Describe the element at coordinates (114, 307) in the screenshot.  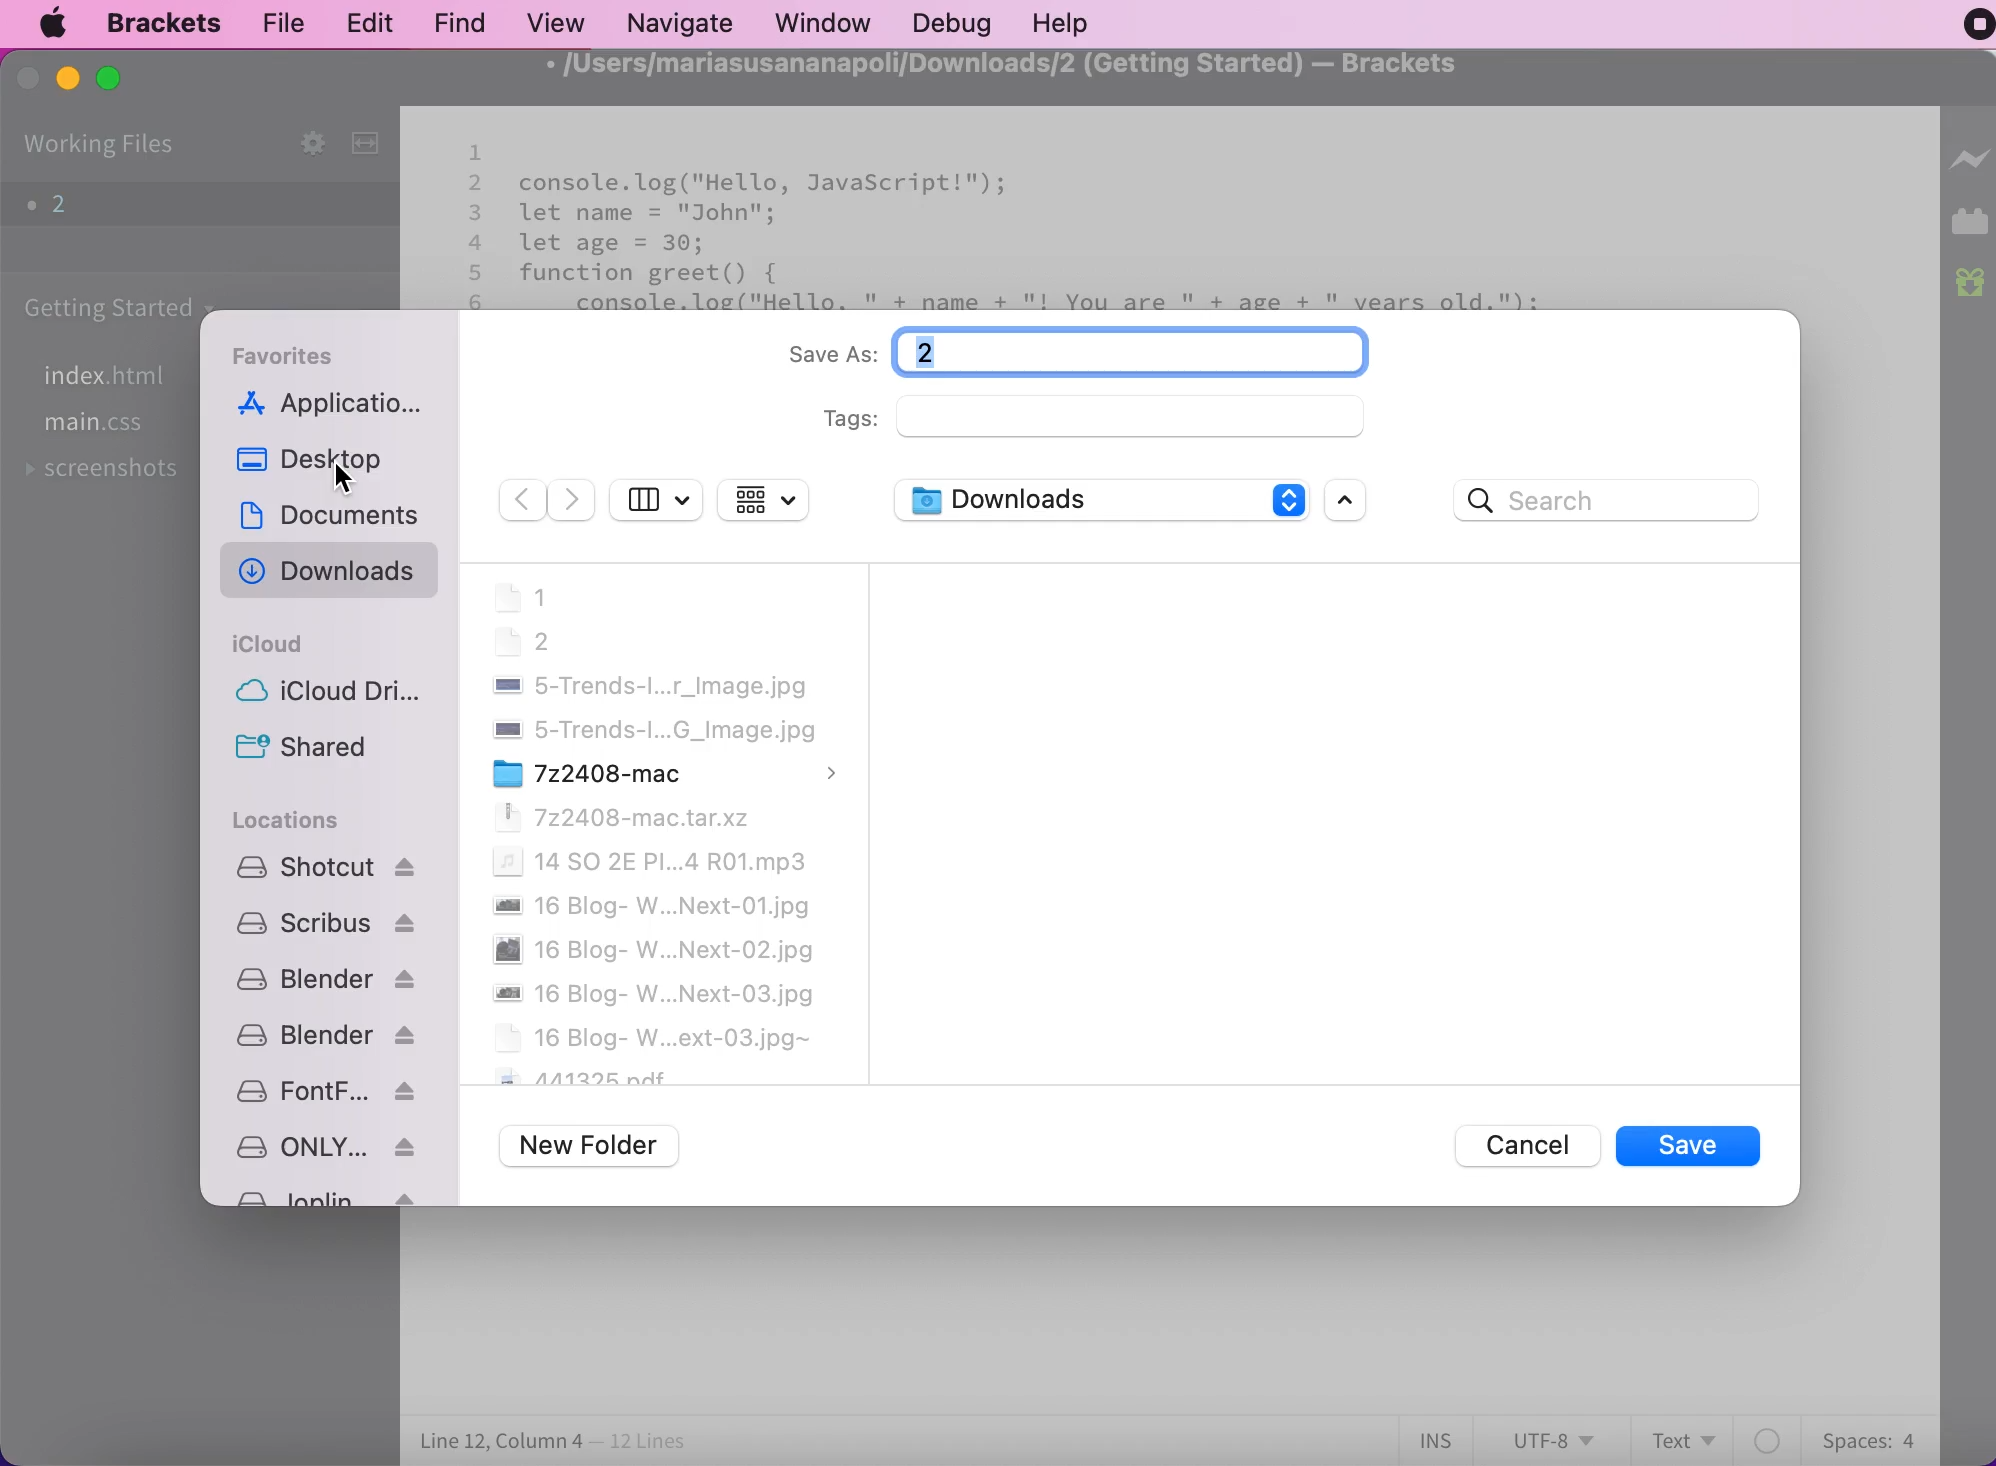
I see `getting started folder` at that location.